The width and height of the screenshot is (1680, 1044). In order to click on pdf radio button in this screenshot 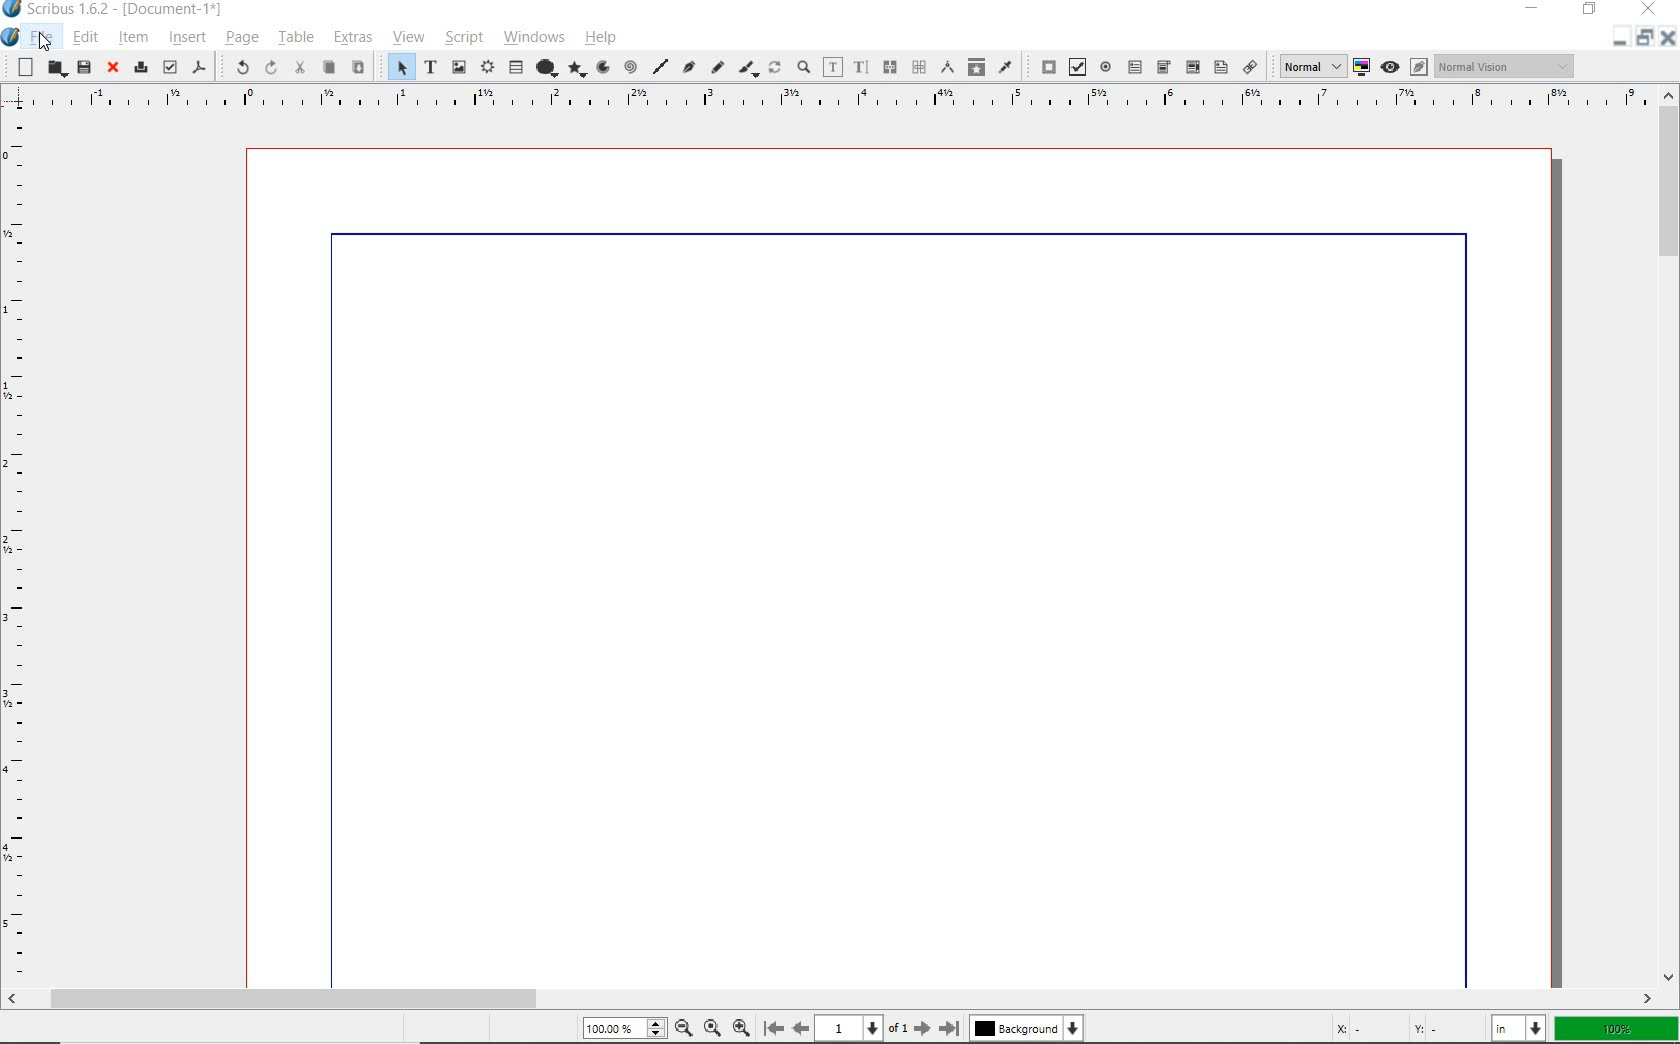, I will do `click(1106, 66)`.